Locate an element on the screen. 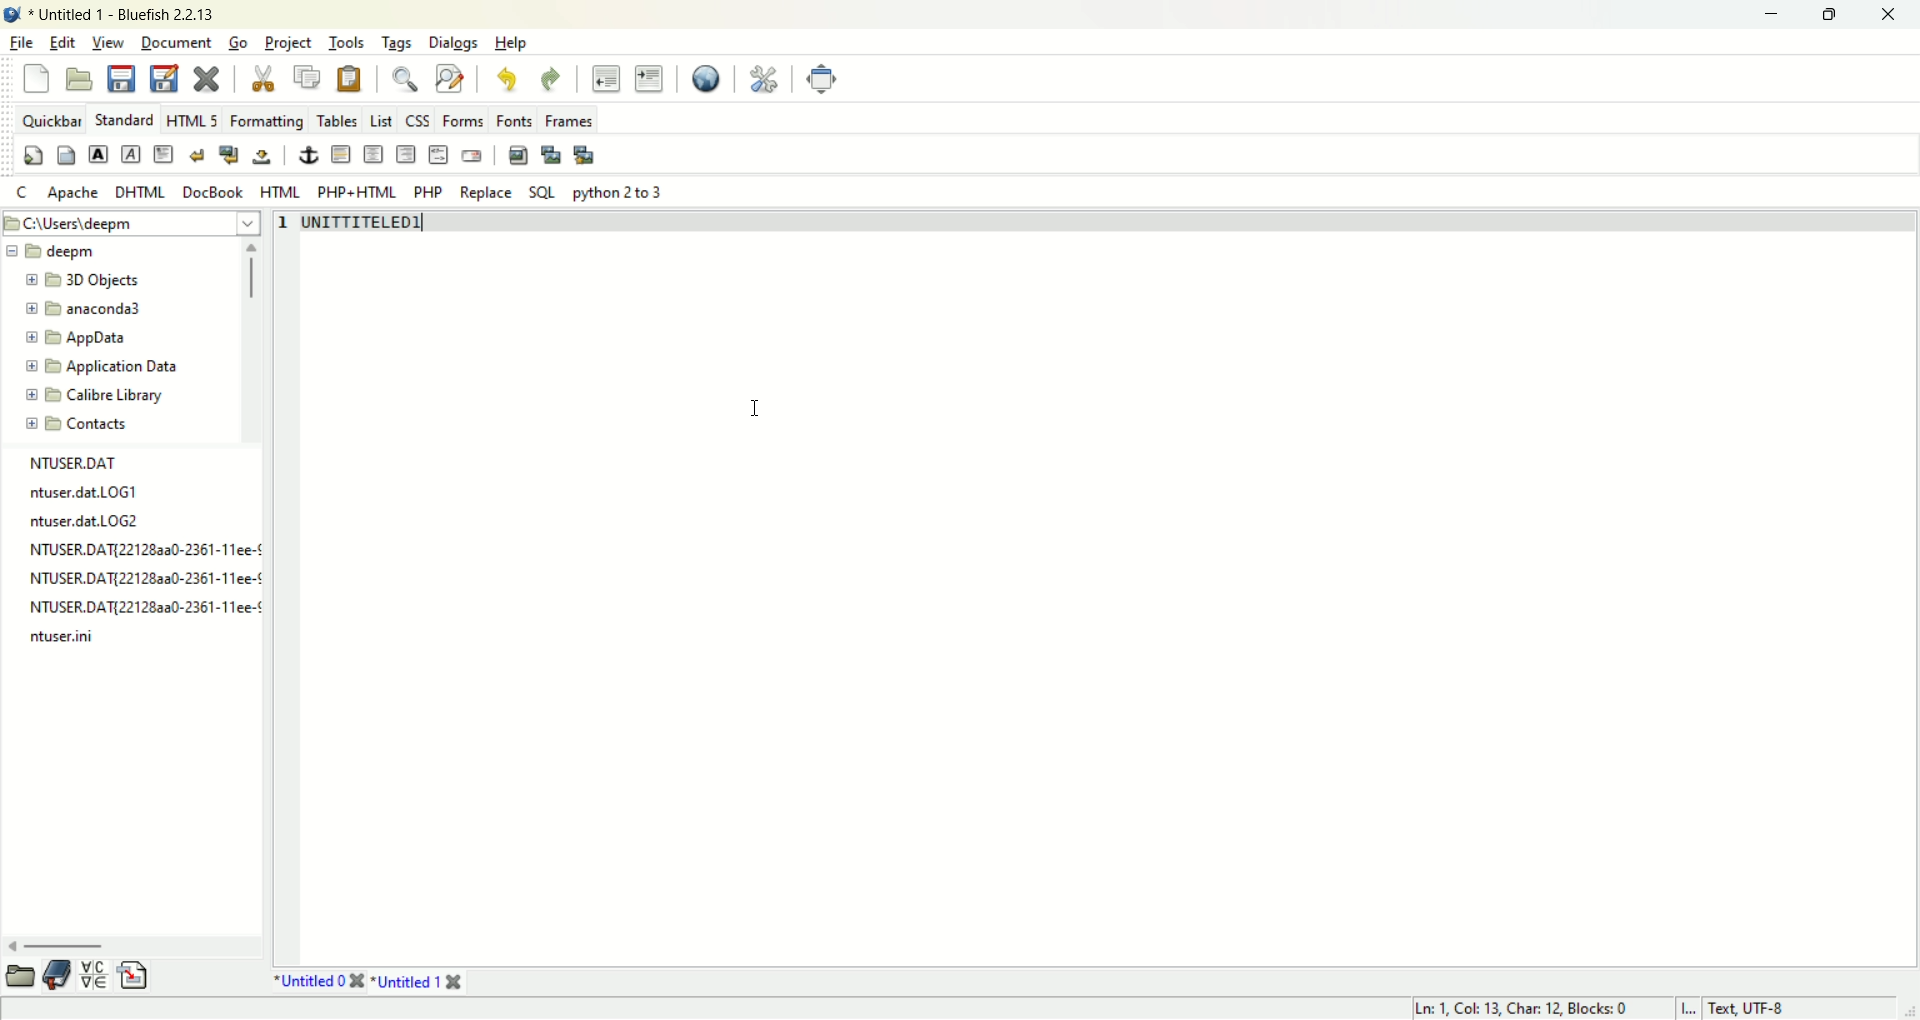  multi thumbnail is located at coordinates (584, 154).